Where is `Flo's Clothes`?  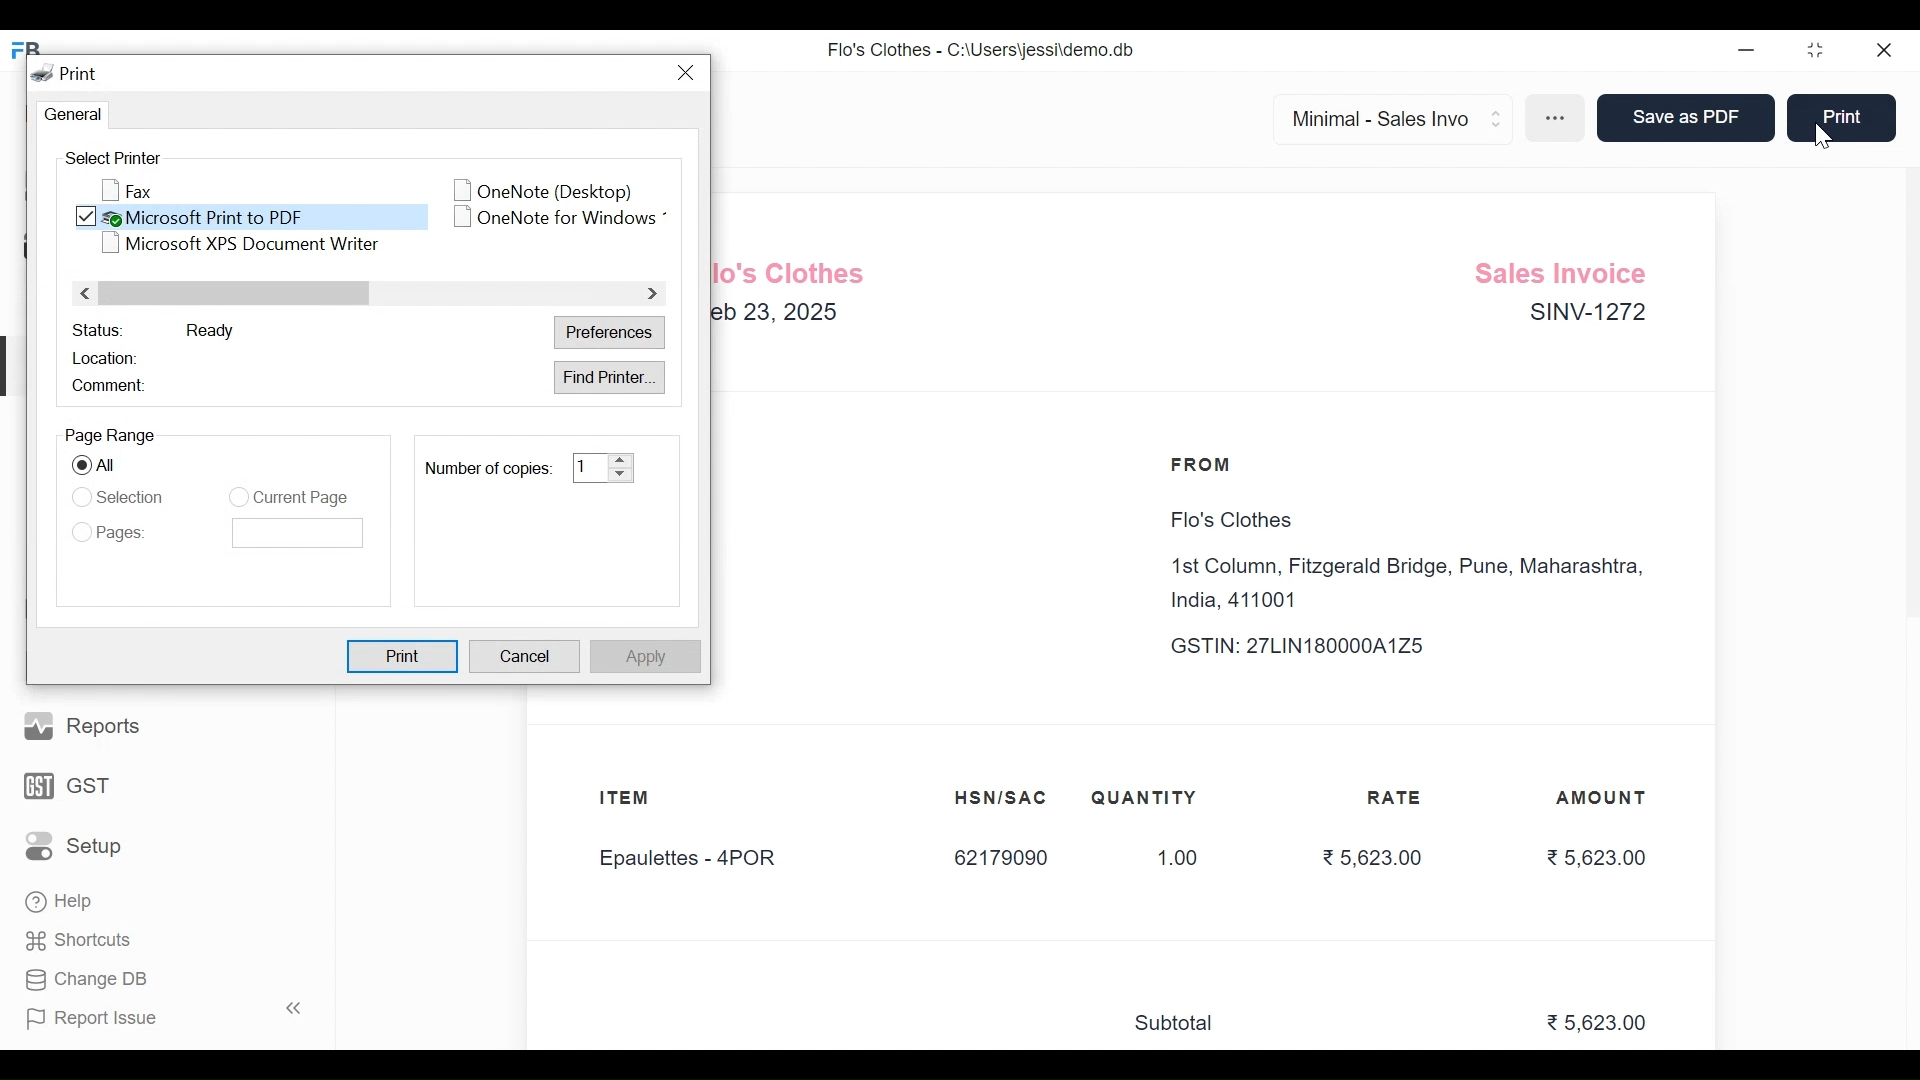 Flo's Clothes is located at coordinates (1226, 521).